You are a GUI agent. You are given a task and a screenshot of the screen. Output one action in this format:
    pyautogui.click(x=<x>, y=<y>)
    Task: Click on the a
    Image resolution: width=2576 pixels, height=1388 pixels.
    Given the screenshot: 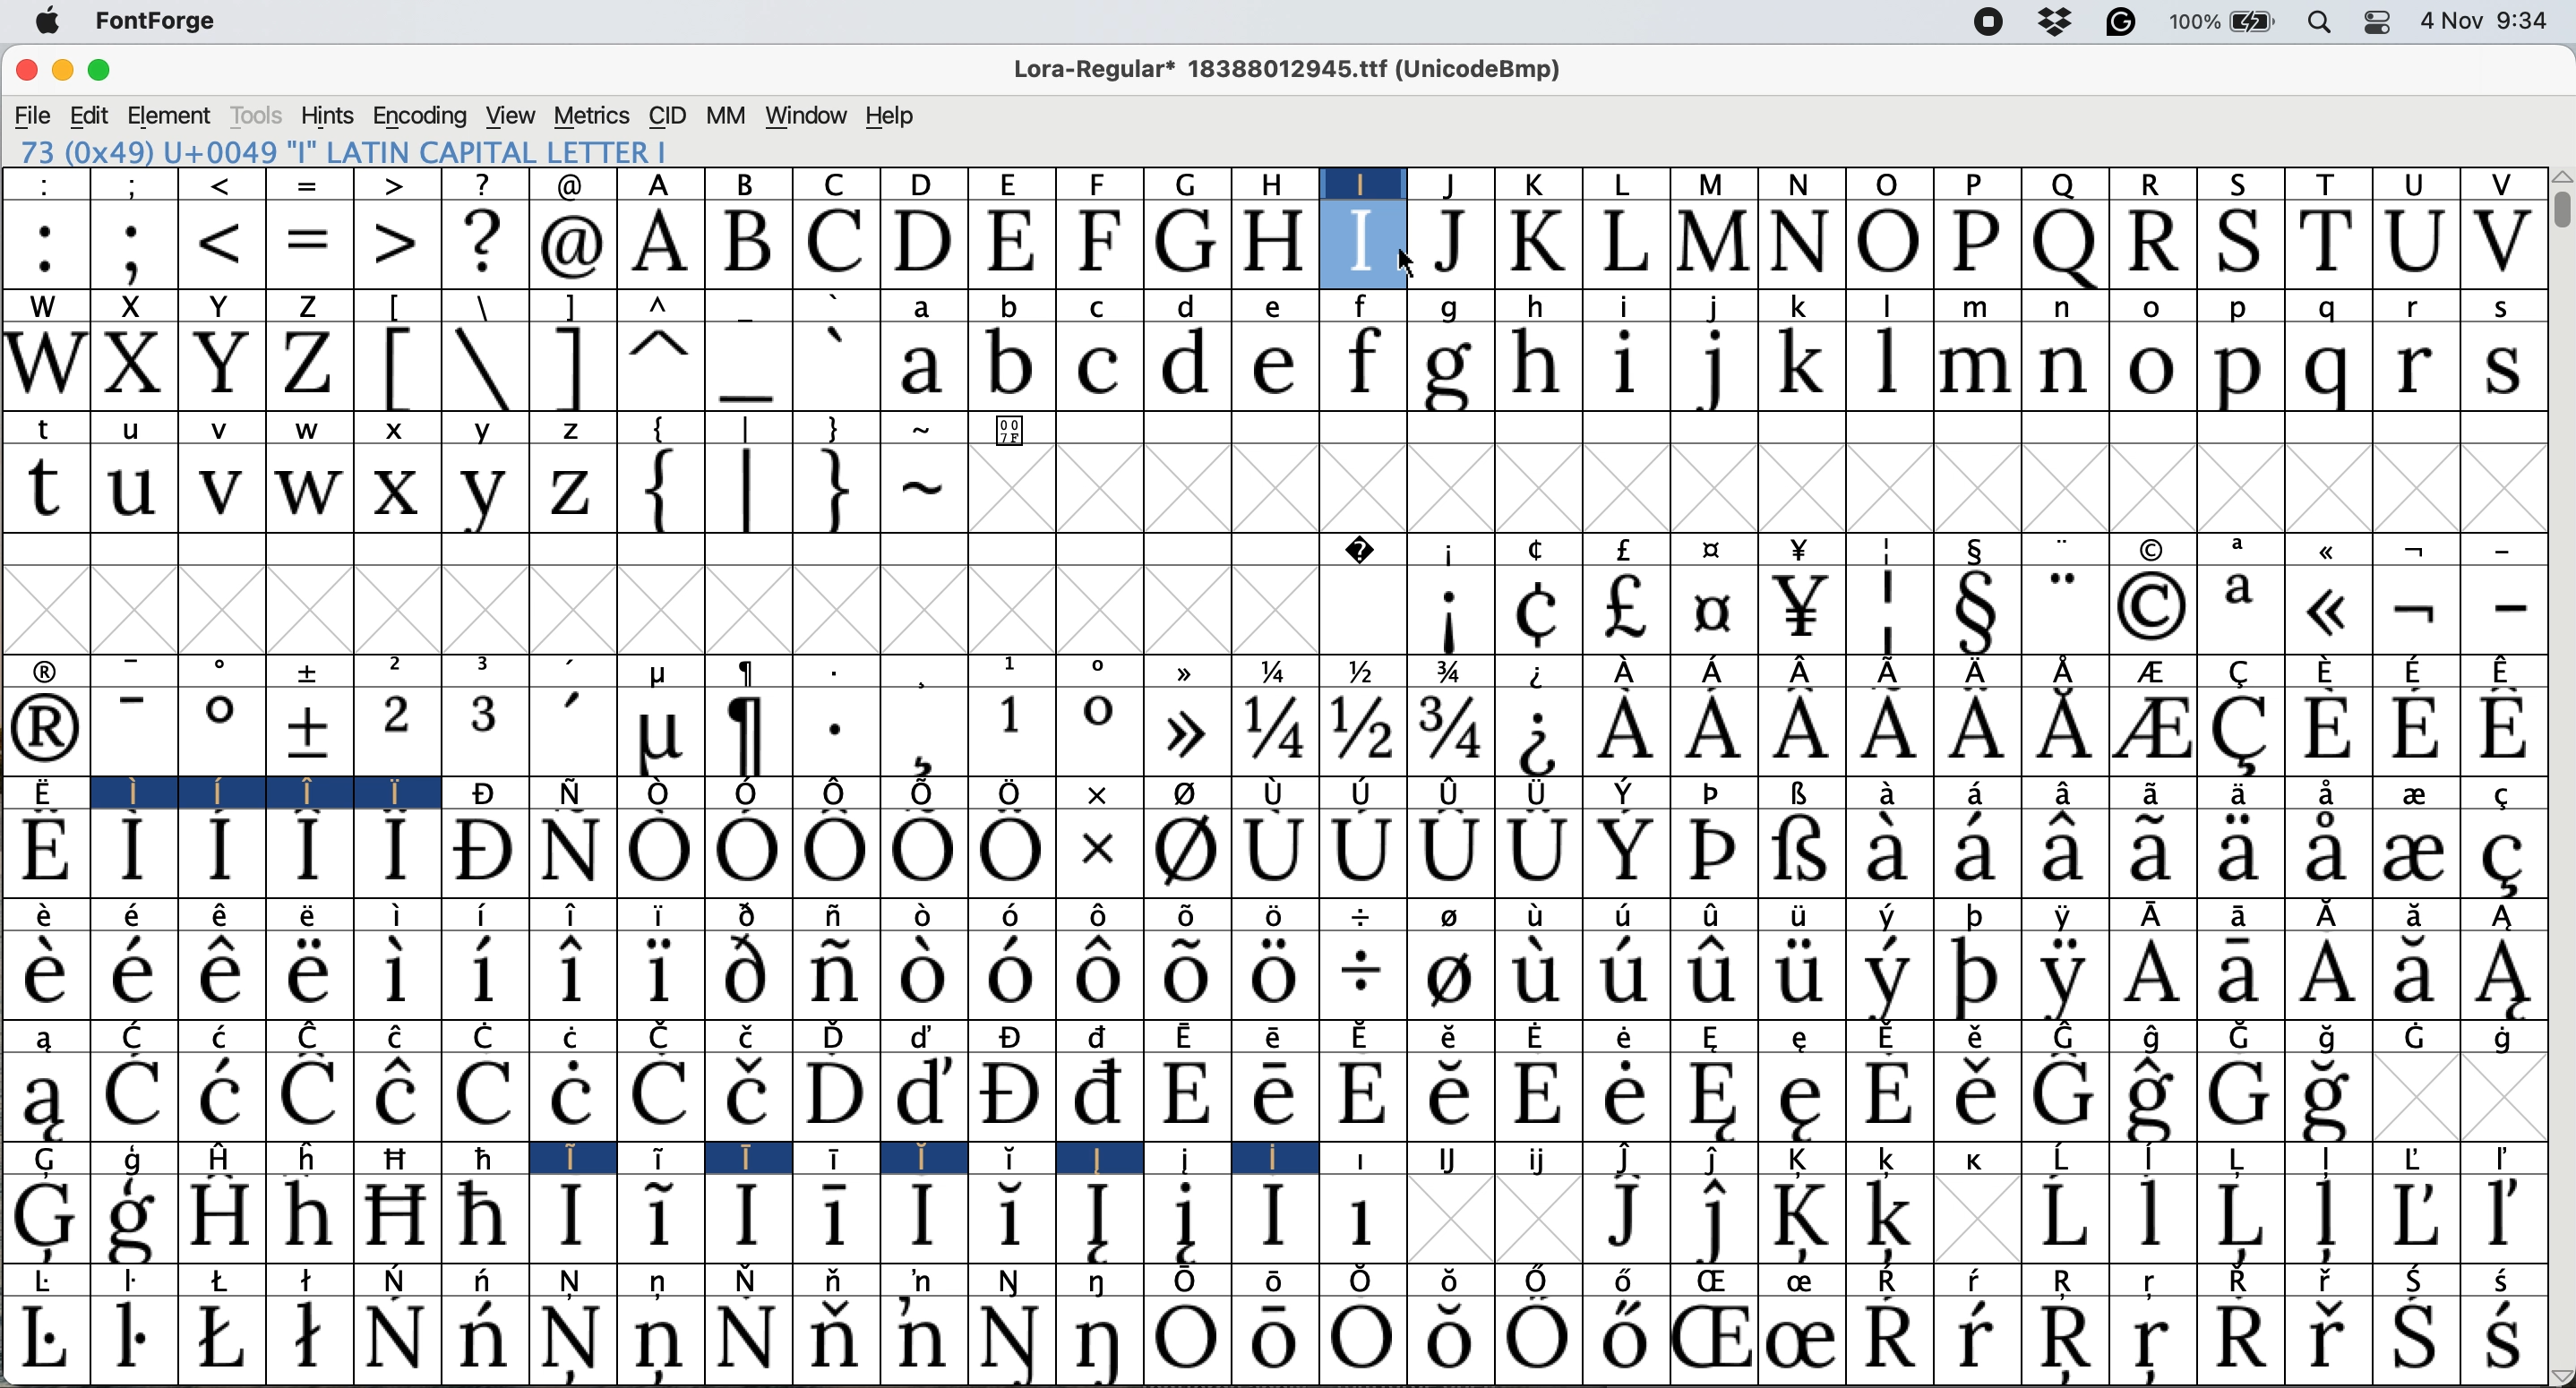 What is the action you would take?
    pyautogui.click(x=2242, y=608)
    